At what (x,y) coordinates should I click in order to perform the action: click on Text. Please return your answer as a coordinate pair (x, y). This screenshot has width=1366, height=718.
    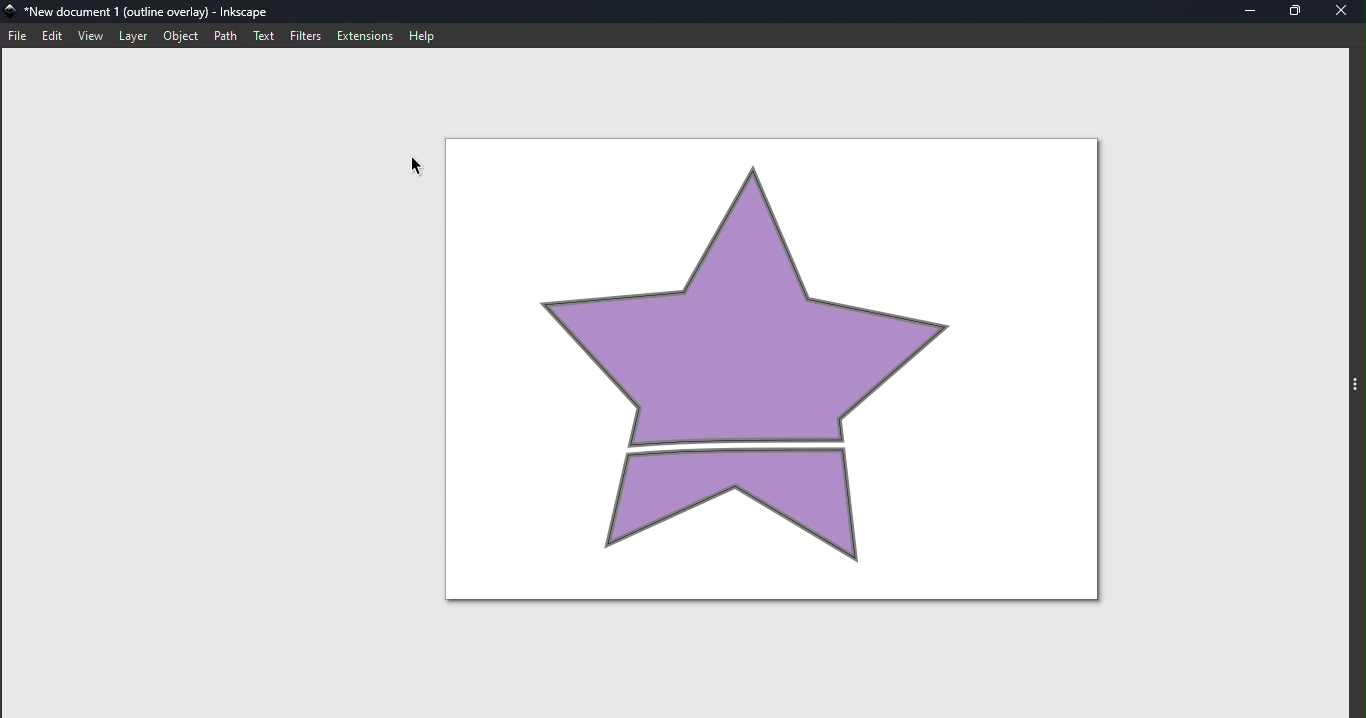
    Looking at the image, I should click on (269, 36).